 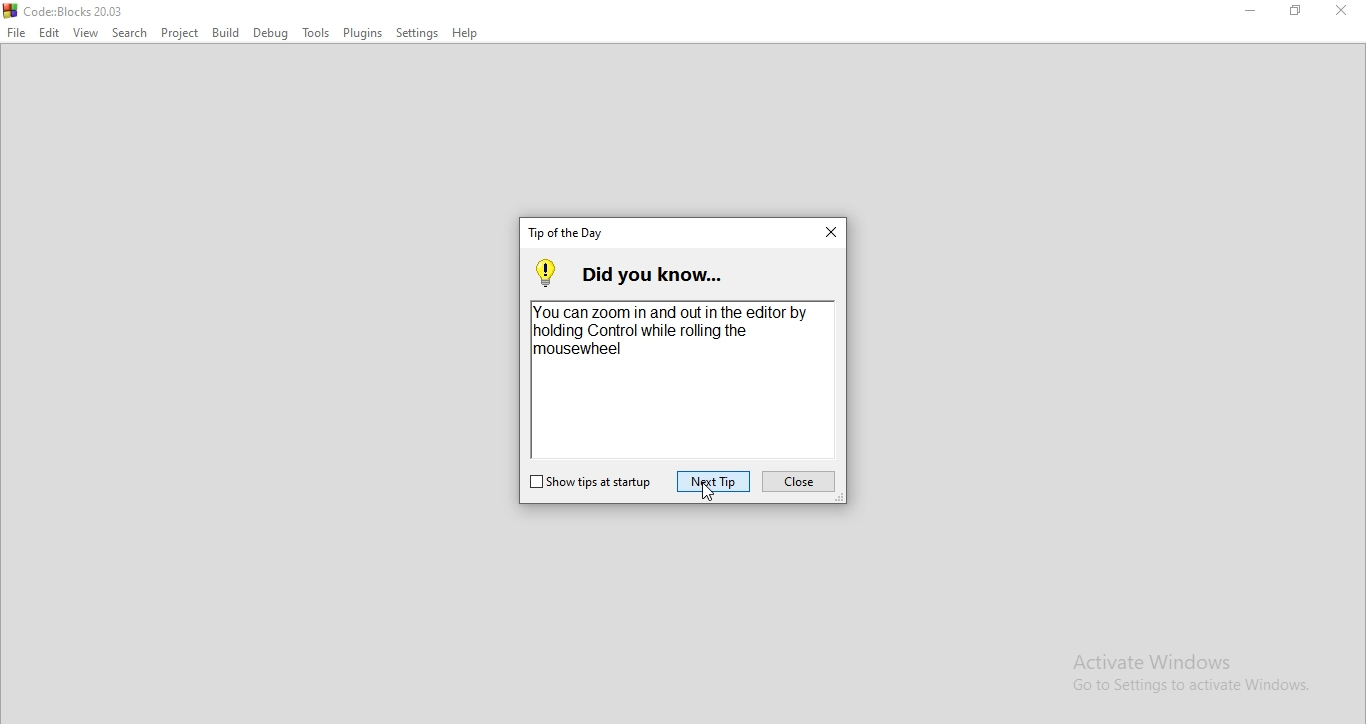 What do you see at coordinates (1187, 671) in the screenshot?
I see `Activate Windows` at bounding box center [1187, 671].